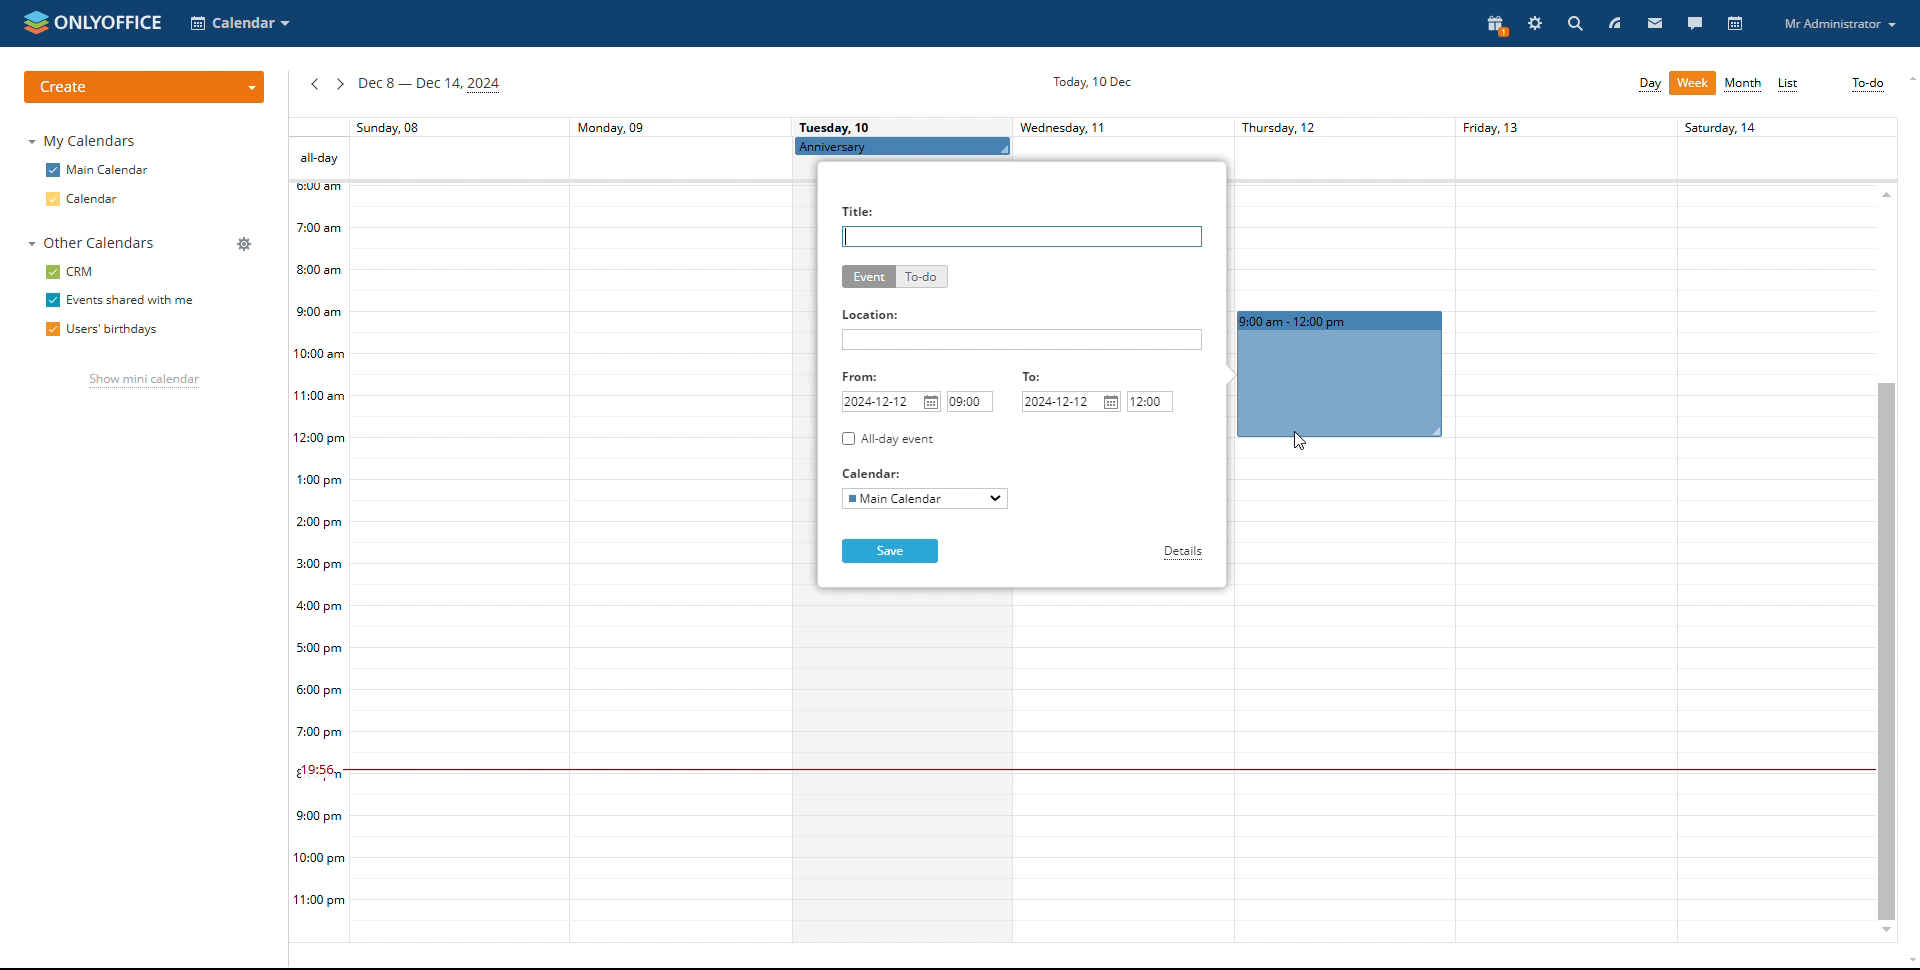 The width and height of the screenshot is (1920, 970). Describe the element at coordinates (1088, 83) in the screenshot. I see `current date` at that location.